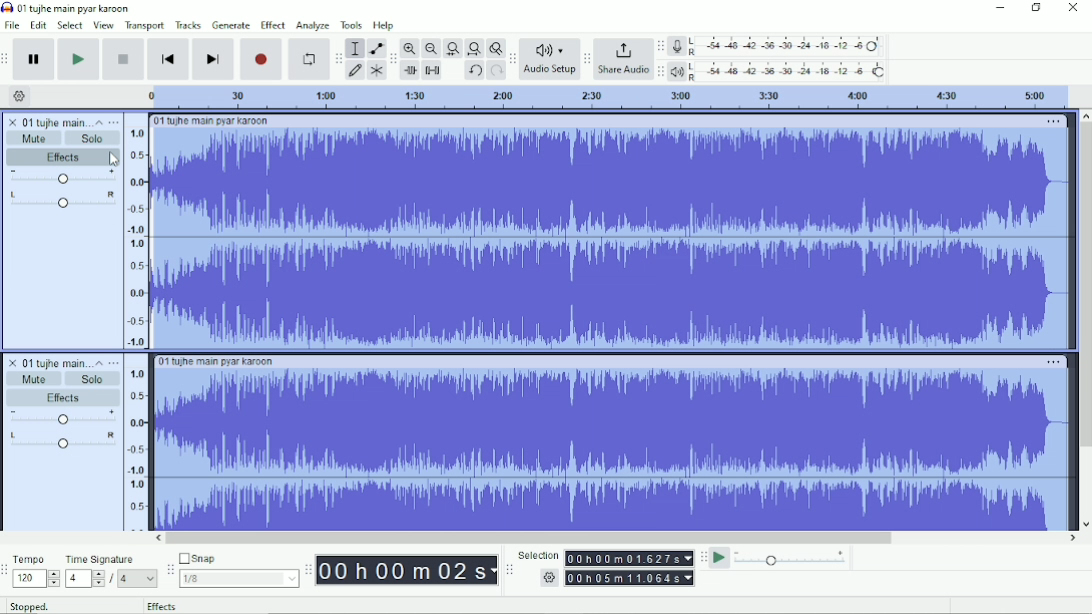 Image resolution: width=1092 pixels, height=614 pixels. I want to click on More options, so click(1054, 122).